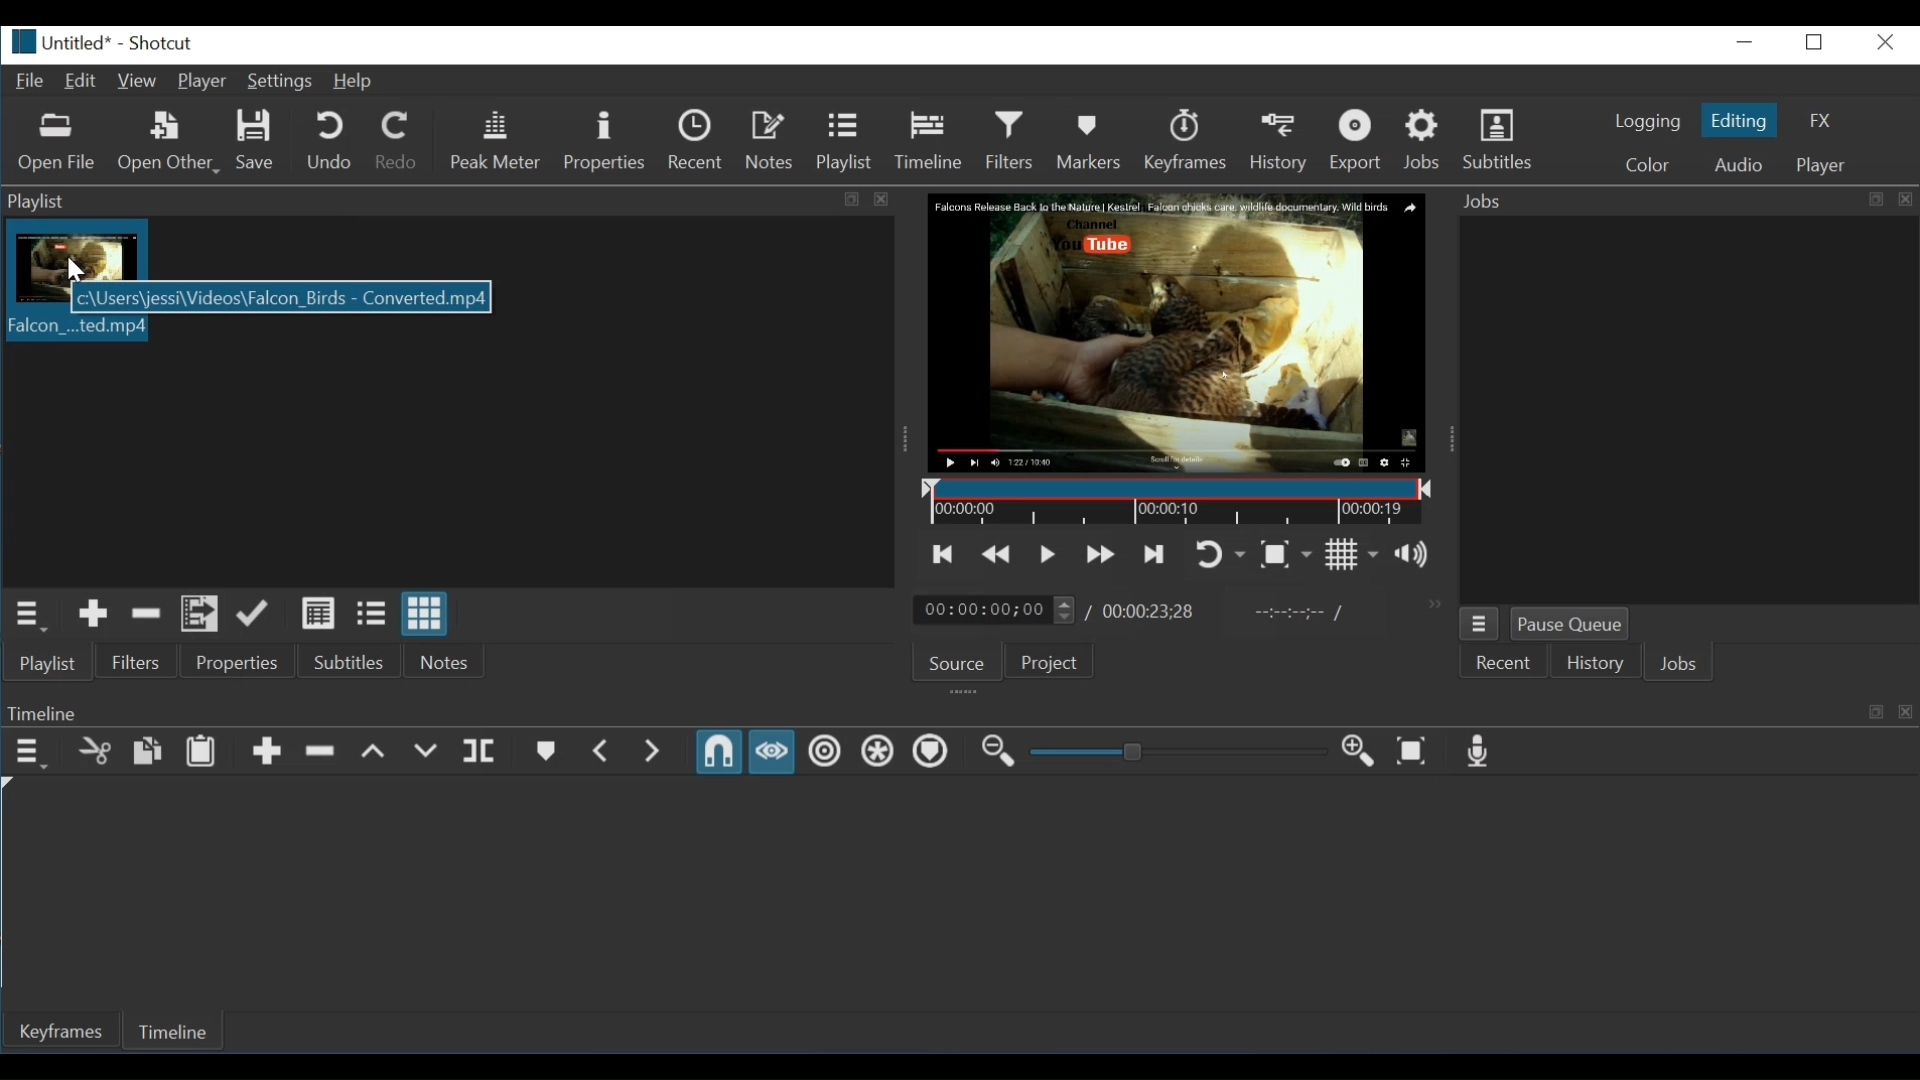  Describe the element at coordinates (1285, 555) in the screenshot. I see `Toggle zoom` at that location.